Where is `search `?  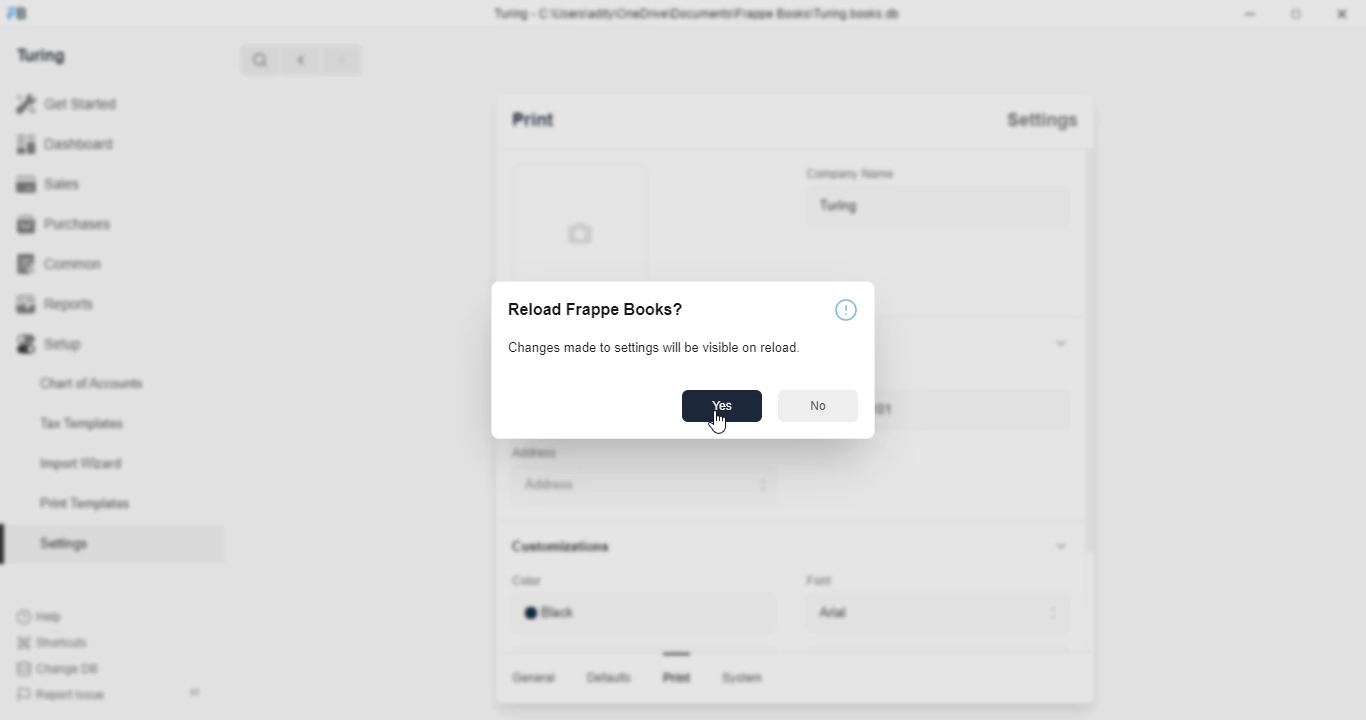 search  is located at coordinates (261, 59).